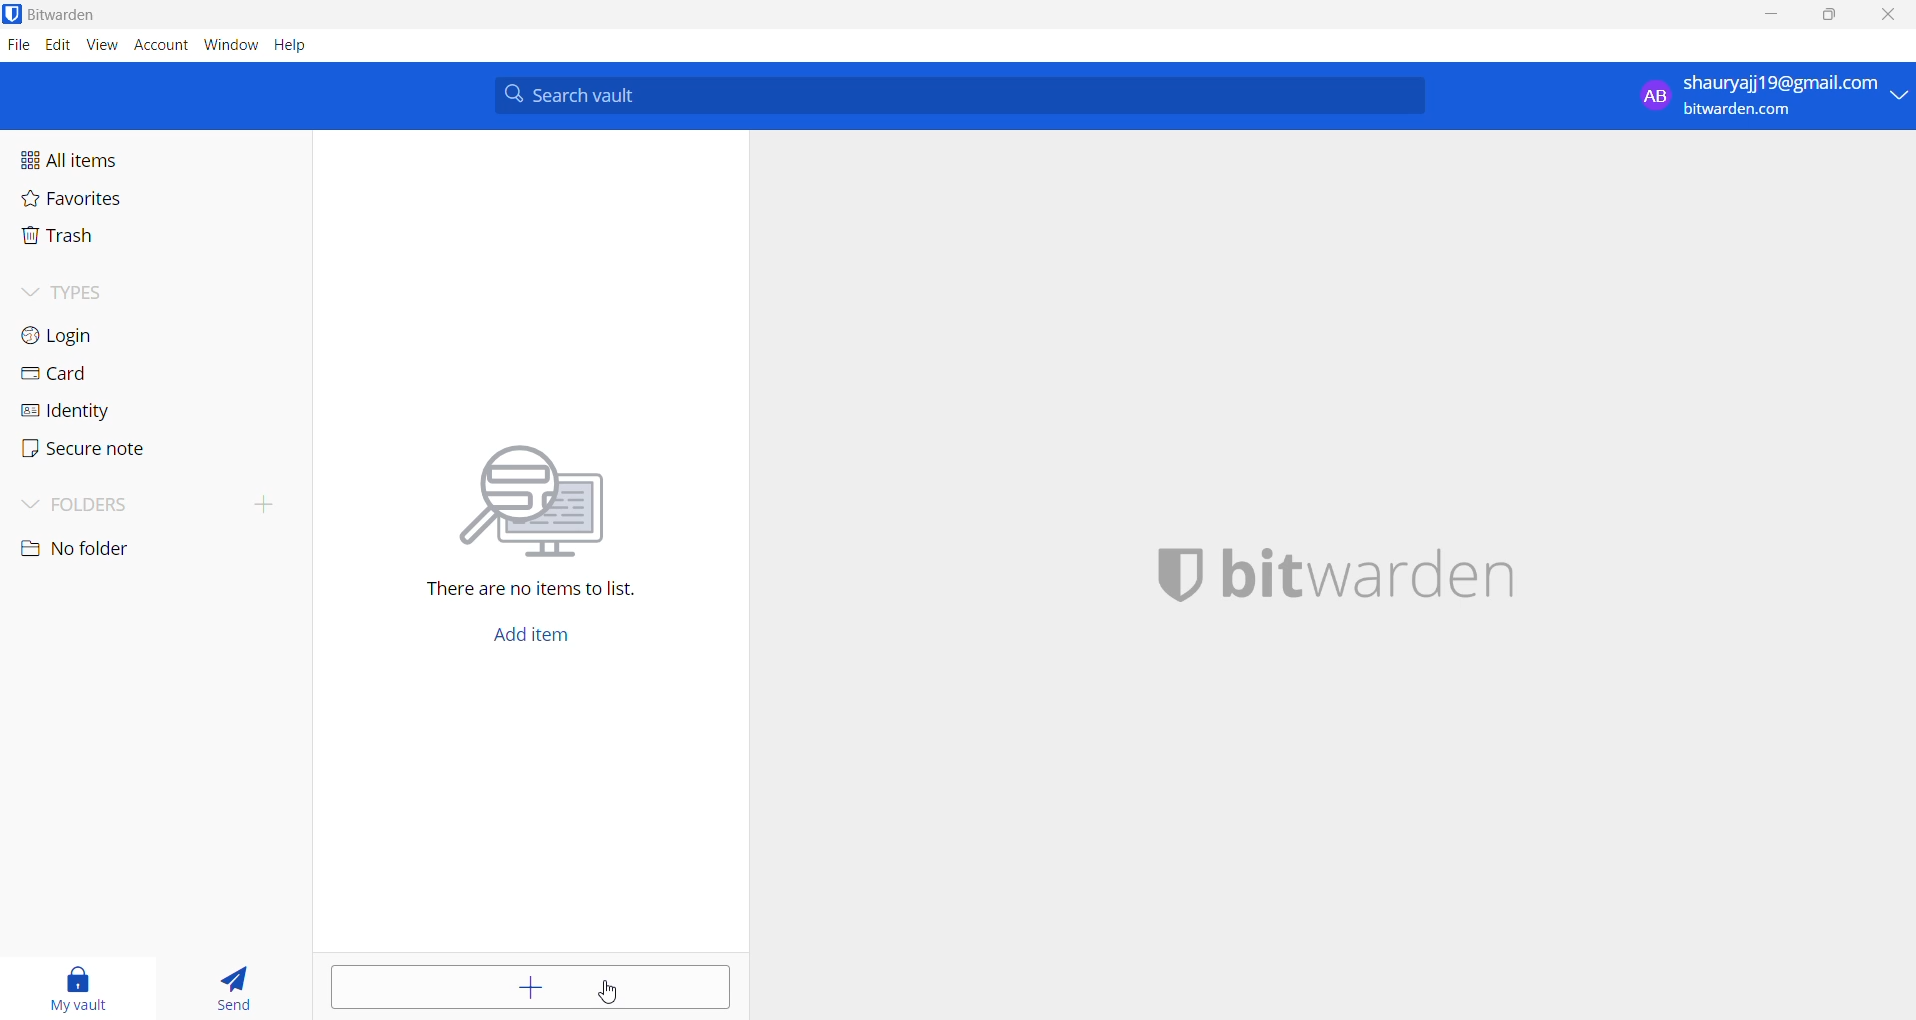 The image size is (1916, 1020). Describe the element at coordinates (118, 550) in the screenshot. I see `no folder` at that location.